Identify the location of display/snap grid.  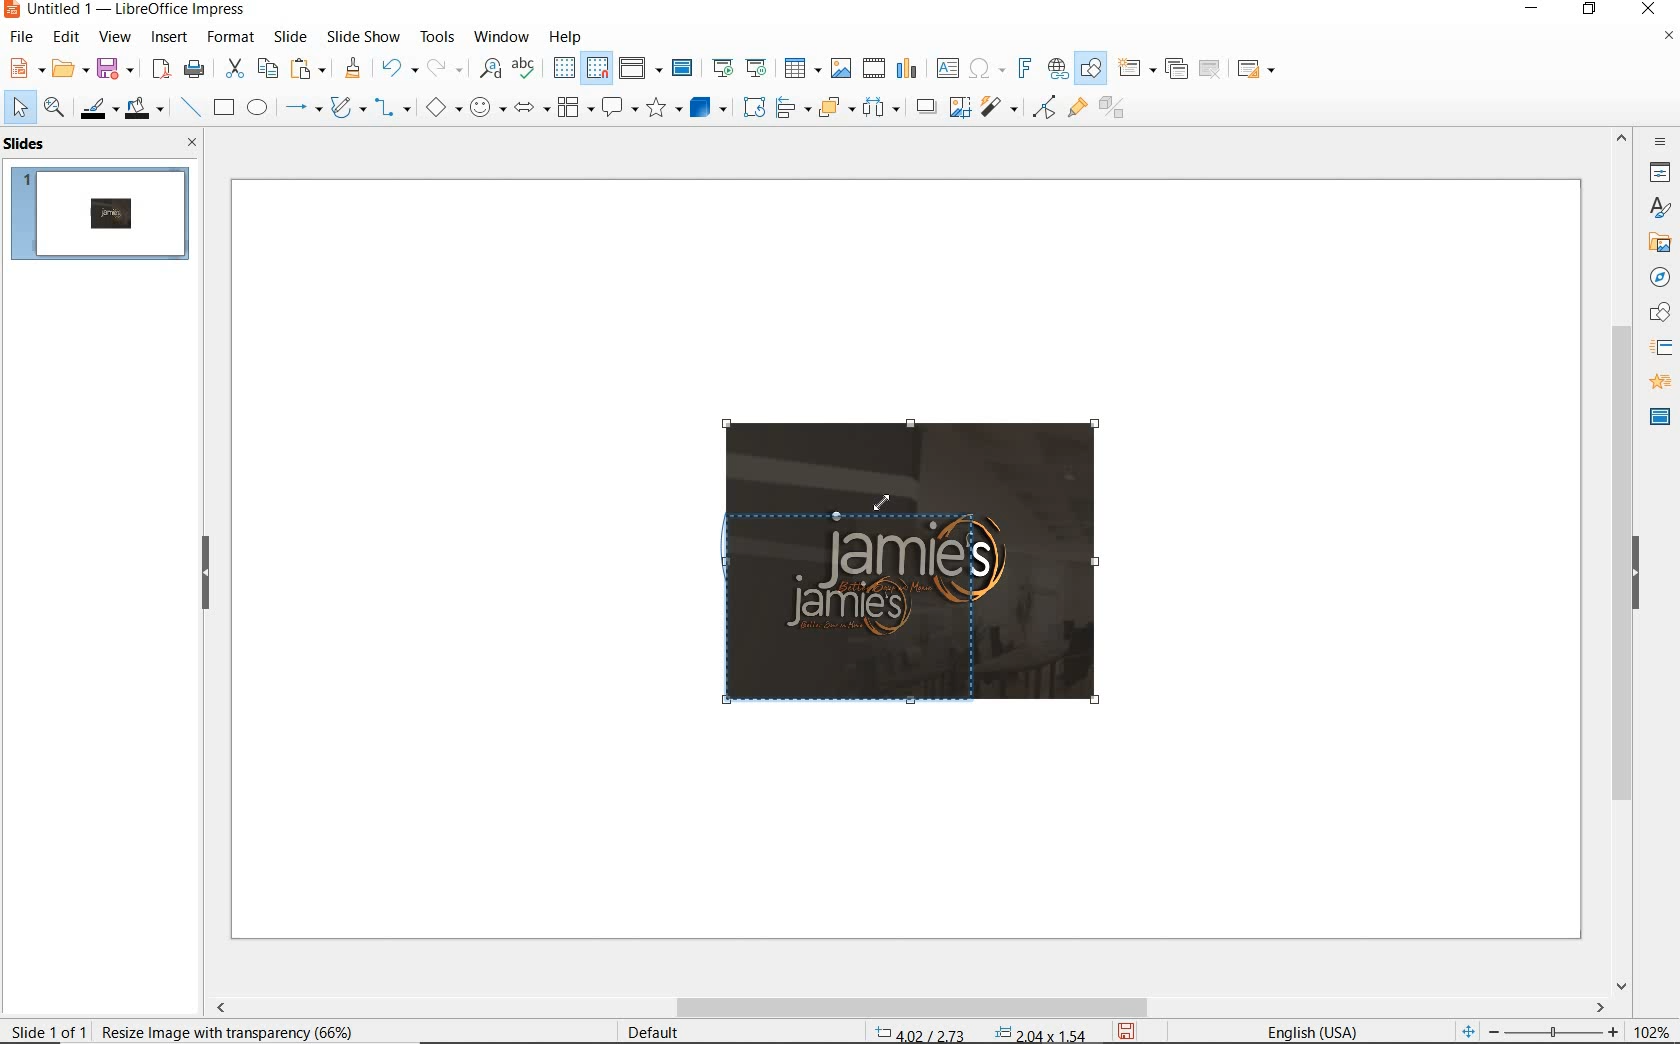
(579, 68).